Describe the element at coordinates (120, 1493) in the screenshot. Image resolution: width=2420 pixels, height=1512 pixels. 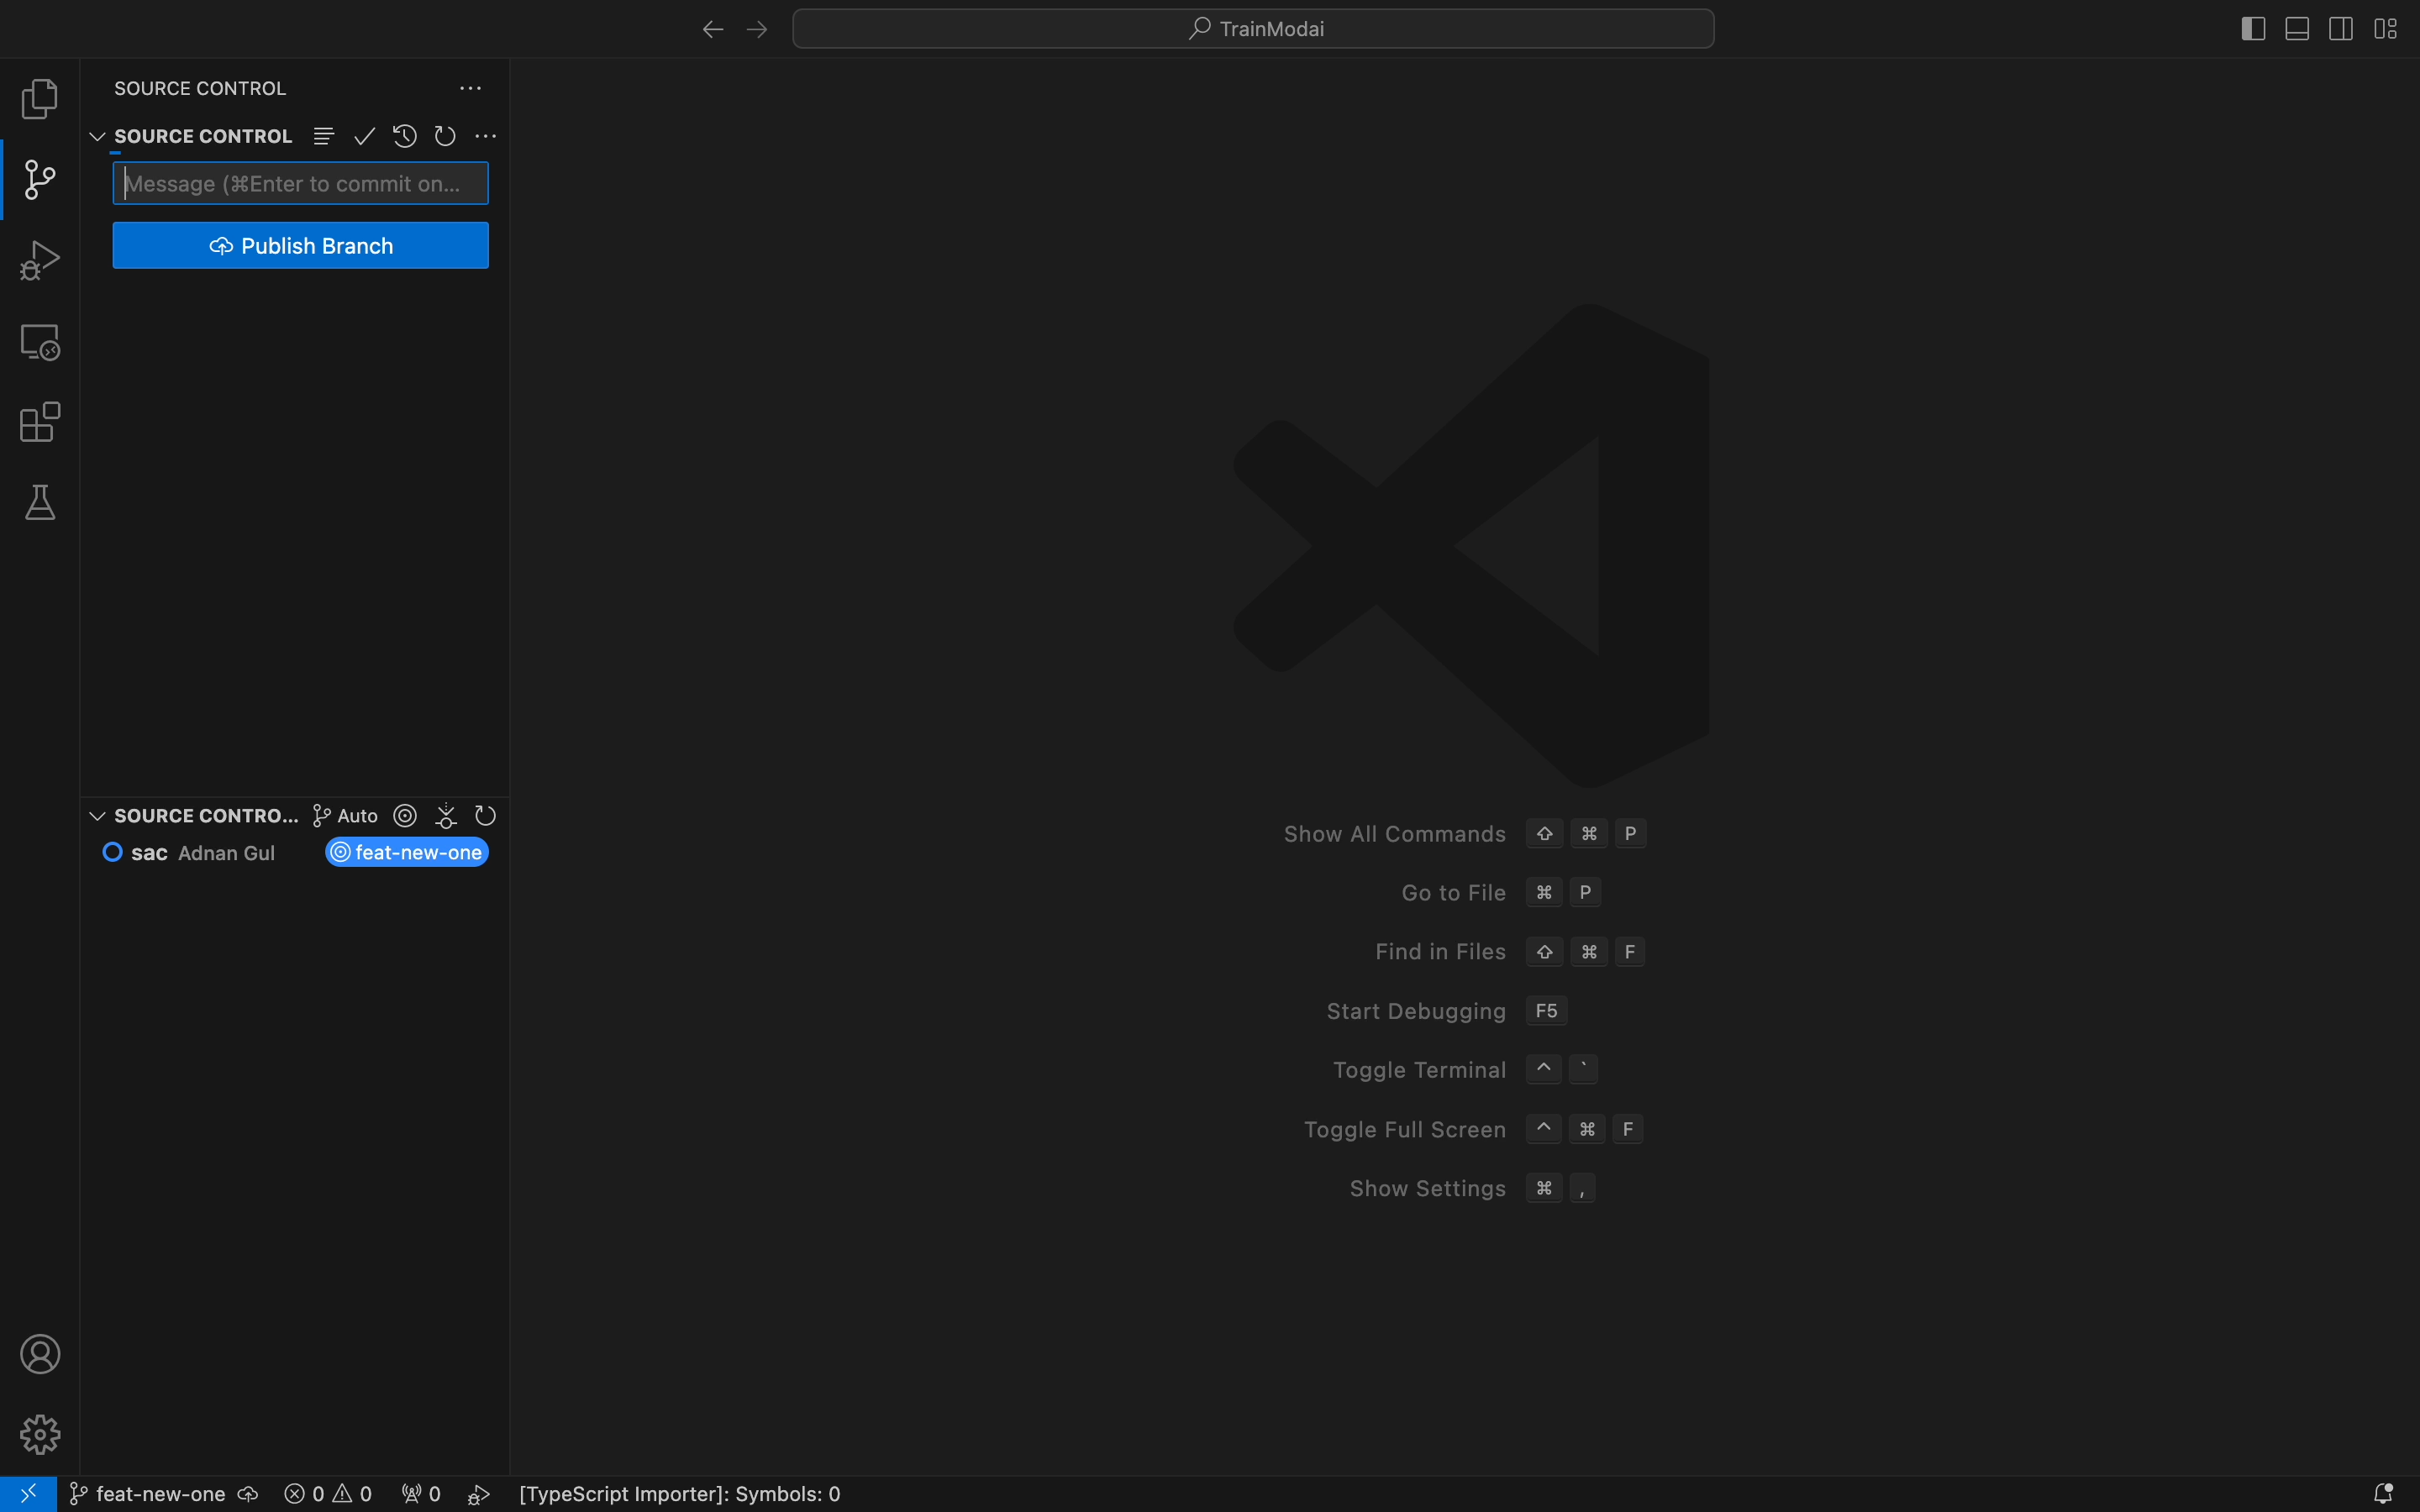
I see `git branch` at that location.